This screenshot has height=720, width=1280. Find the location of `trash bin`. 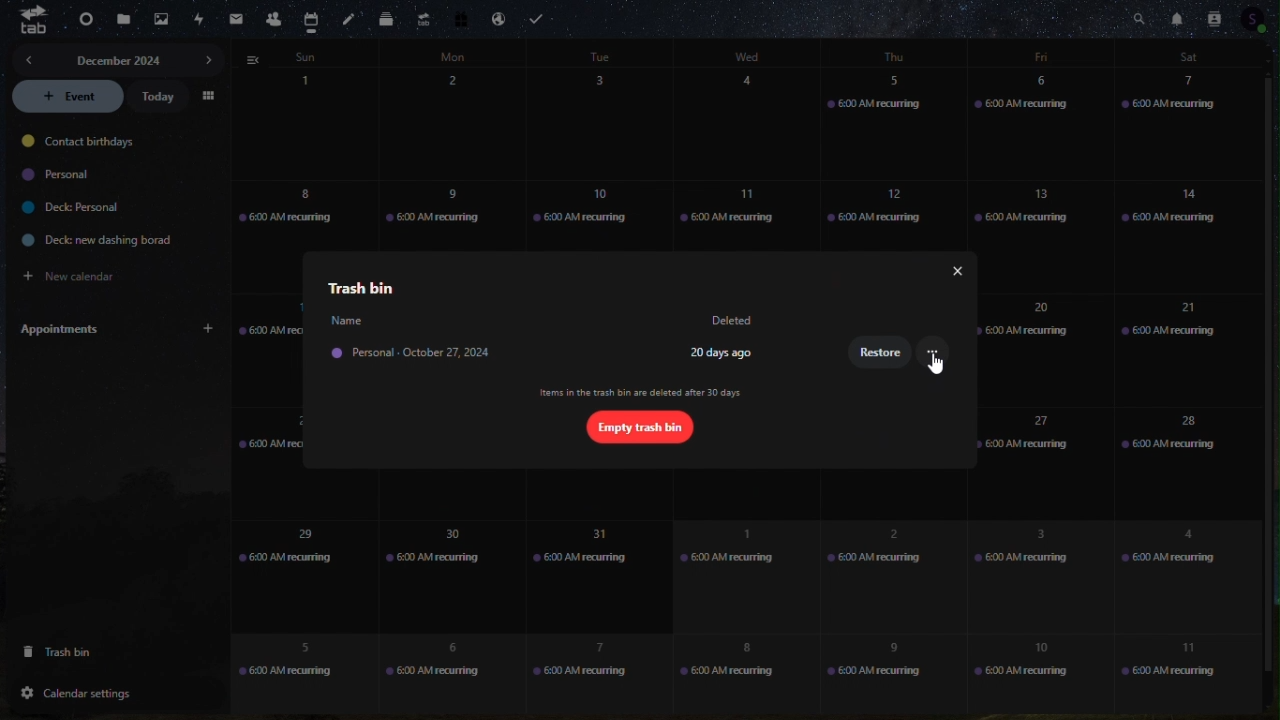

trash bin is located at coordinates (356, 287).